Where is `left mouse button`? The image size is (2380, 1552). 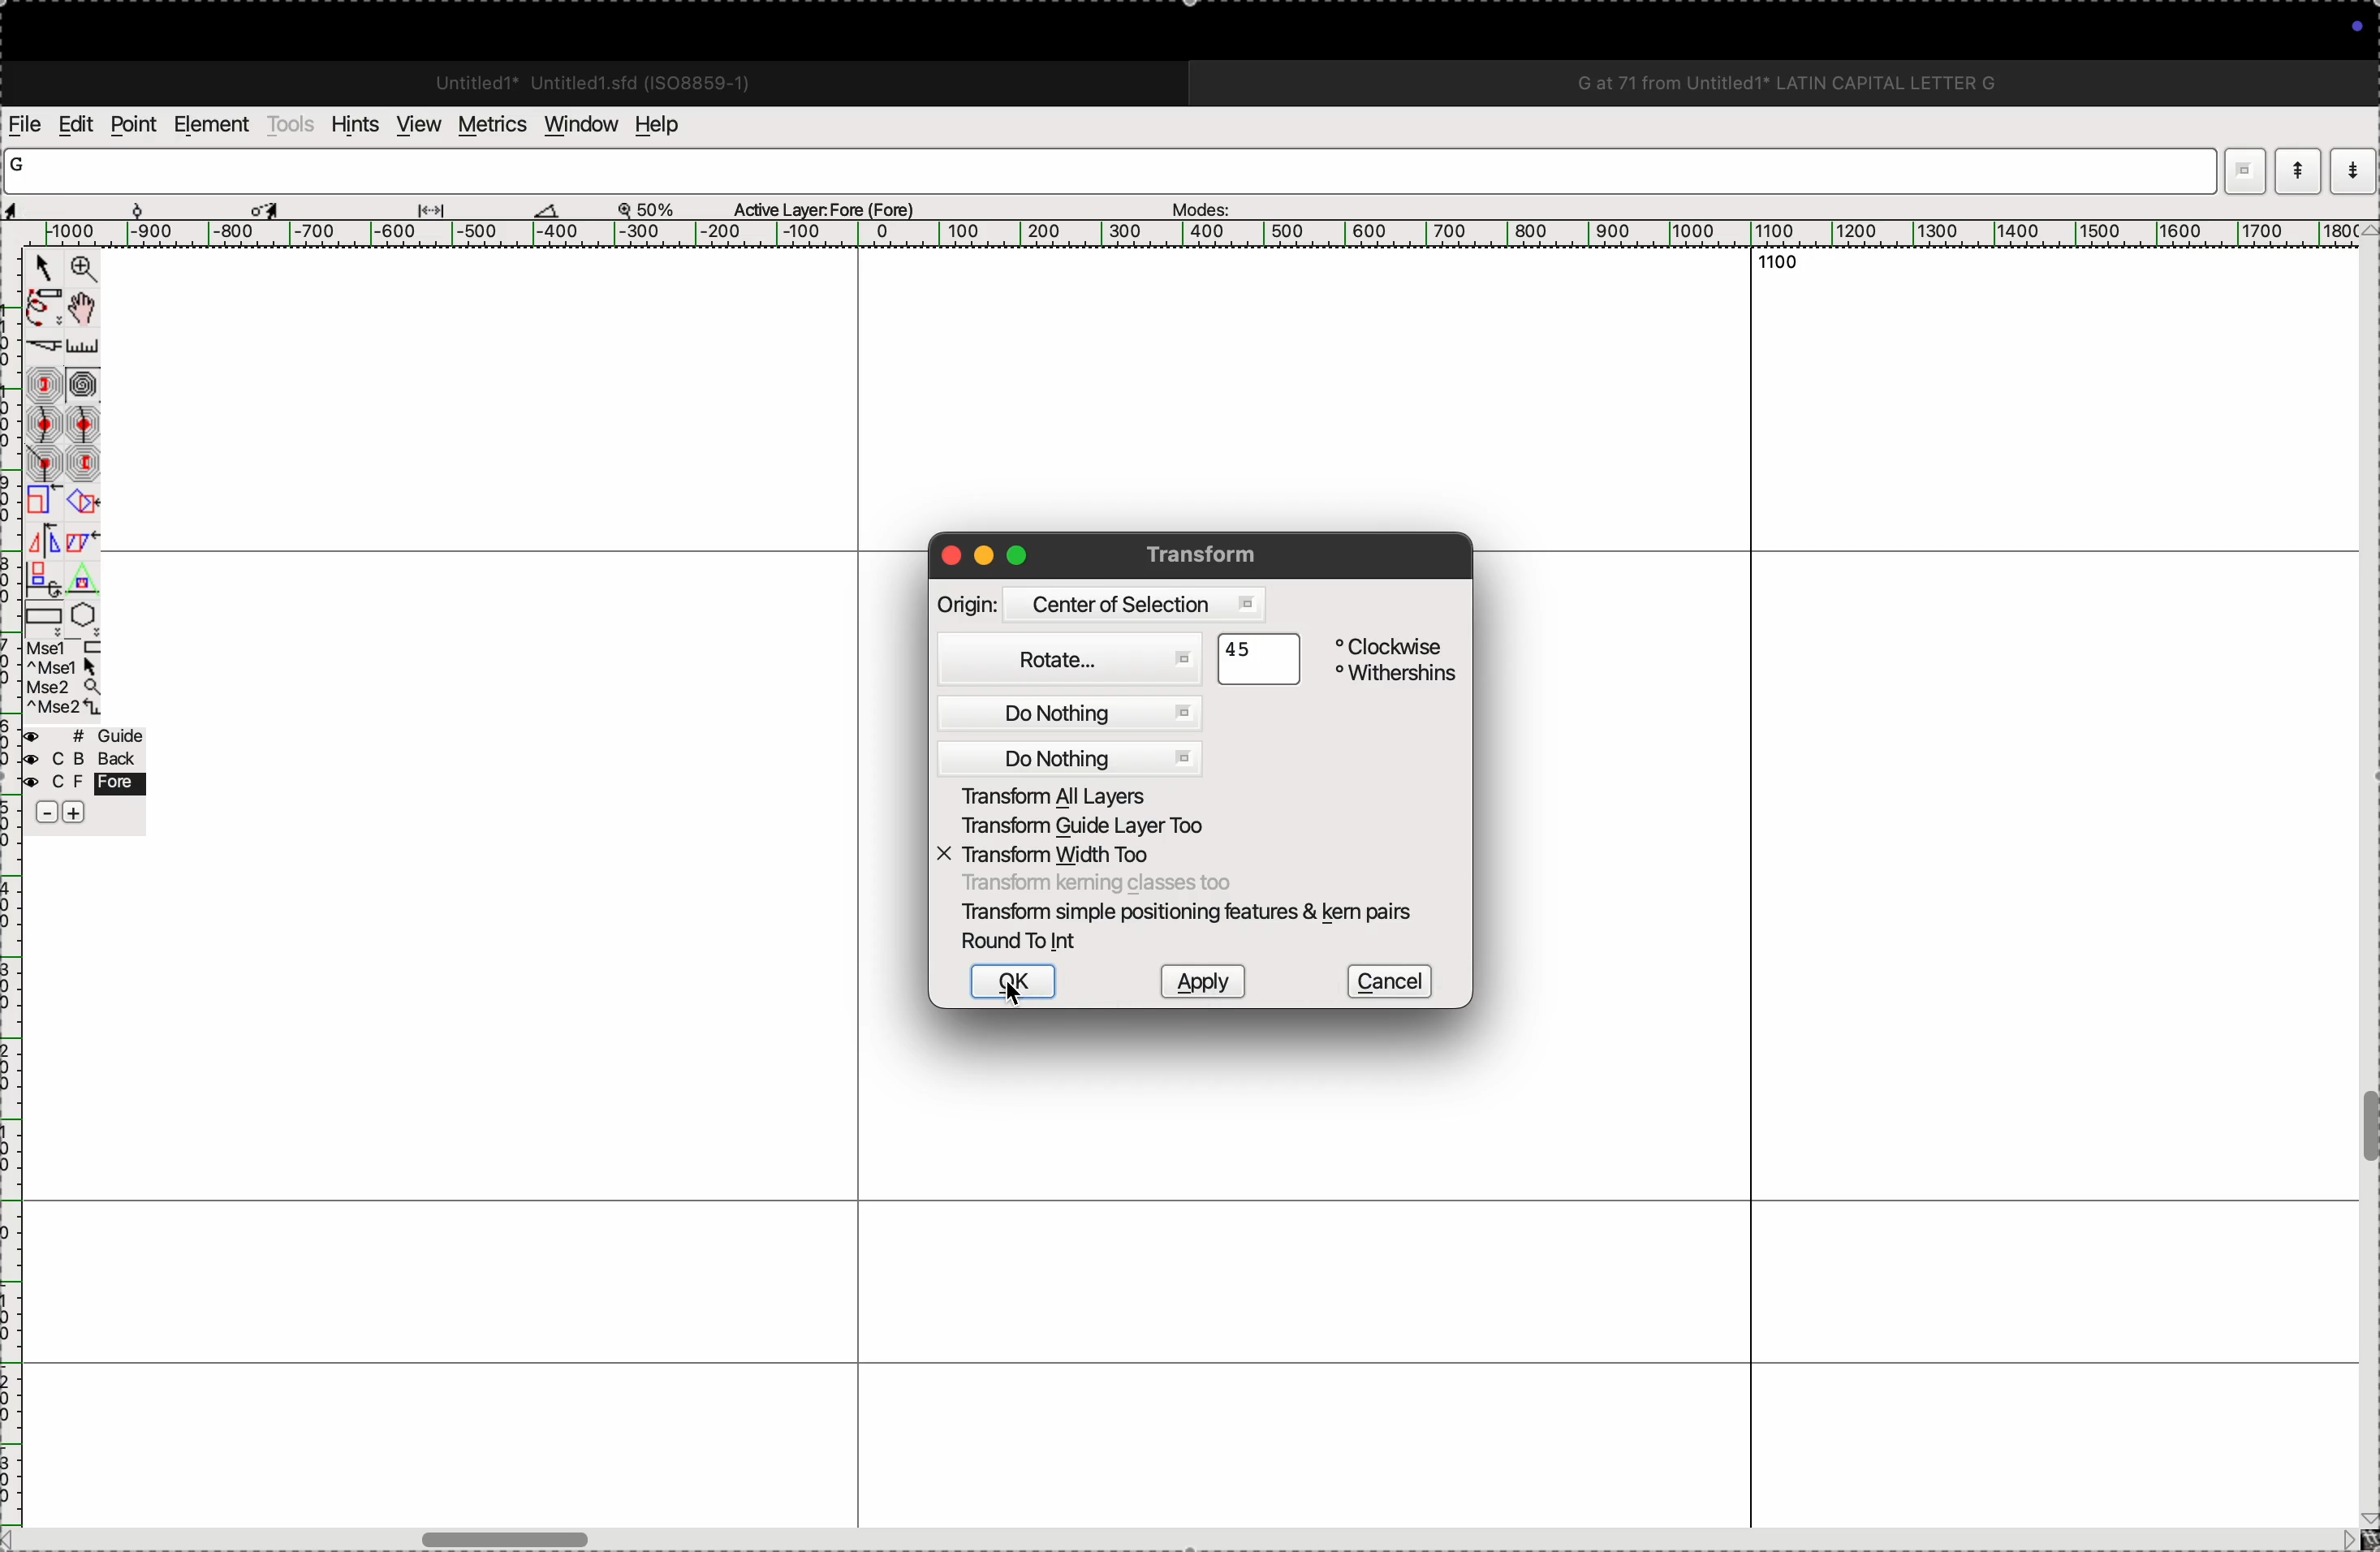
left mouse button is located at coordinates (65, 647).